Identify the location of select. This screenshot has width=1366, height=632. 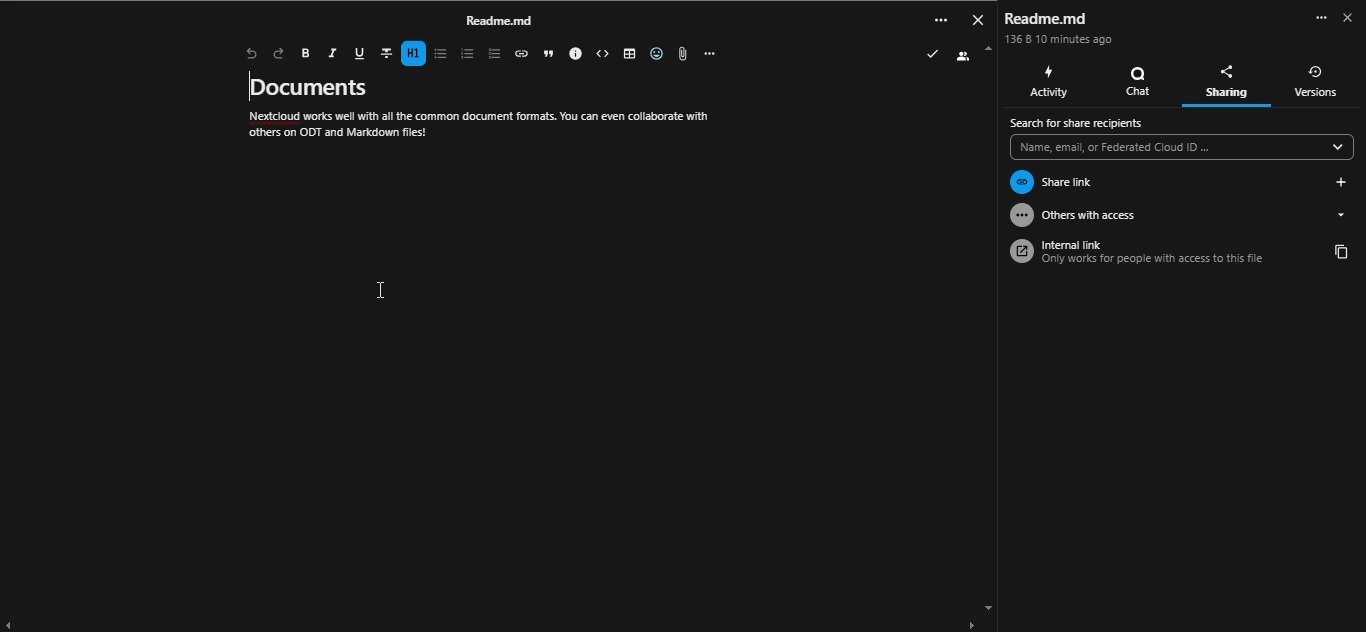
(603, 54).